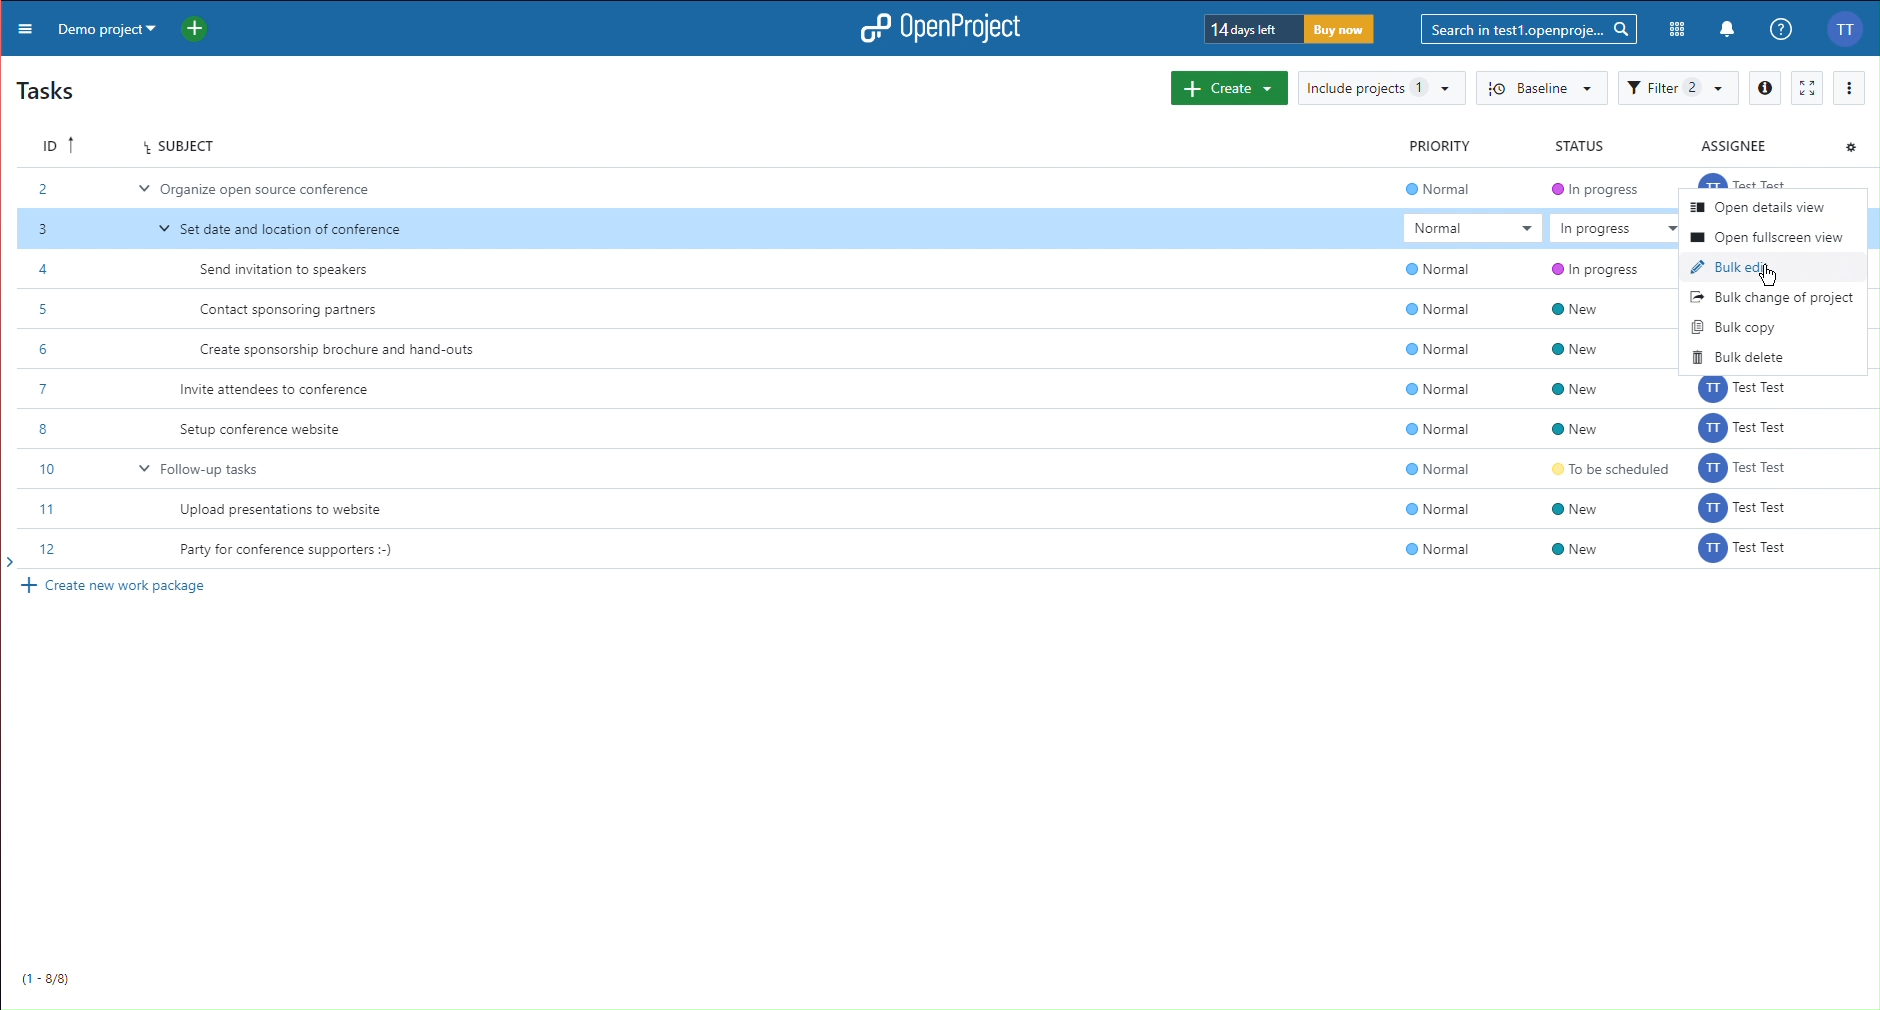  What do you see at coordinates (1764, 88) in the screenshot?
I see `Info` at bounding box center [1764, 88].